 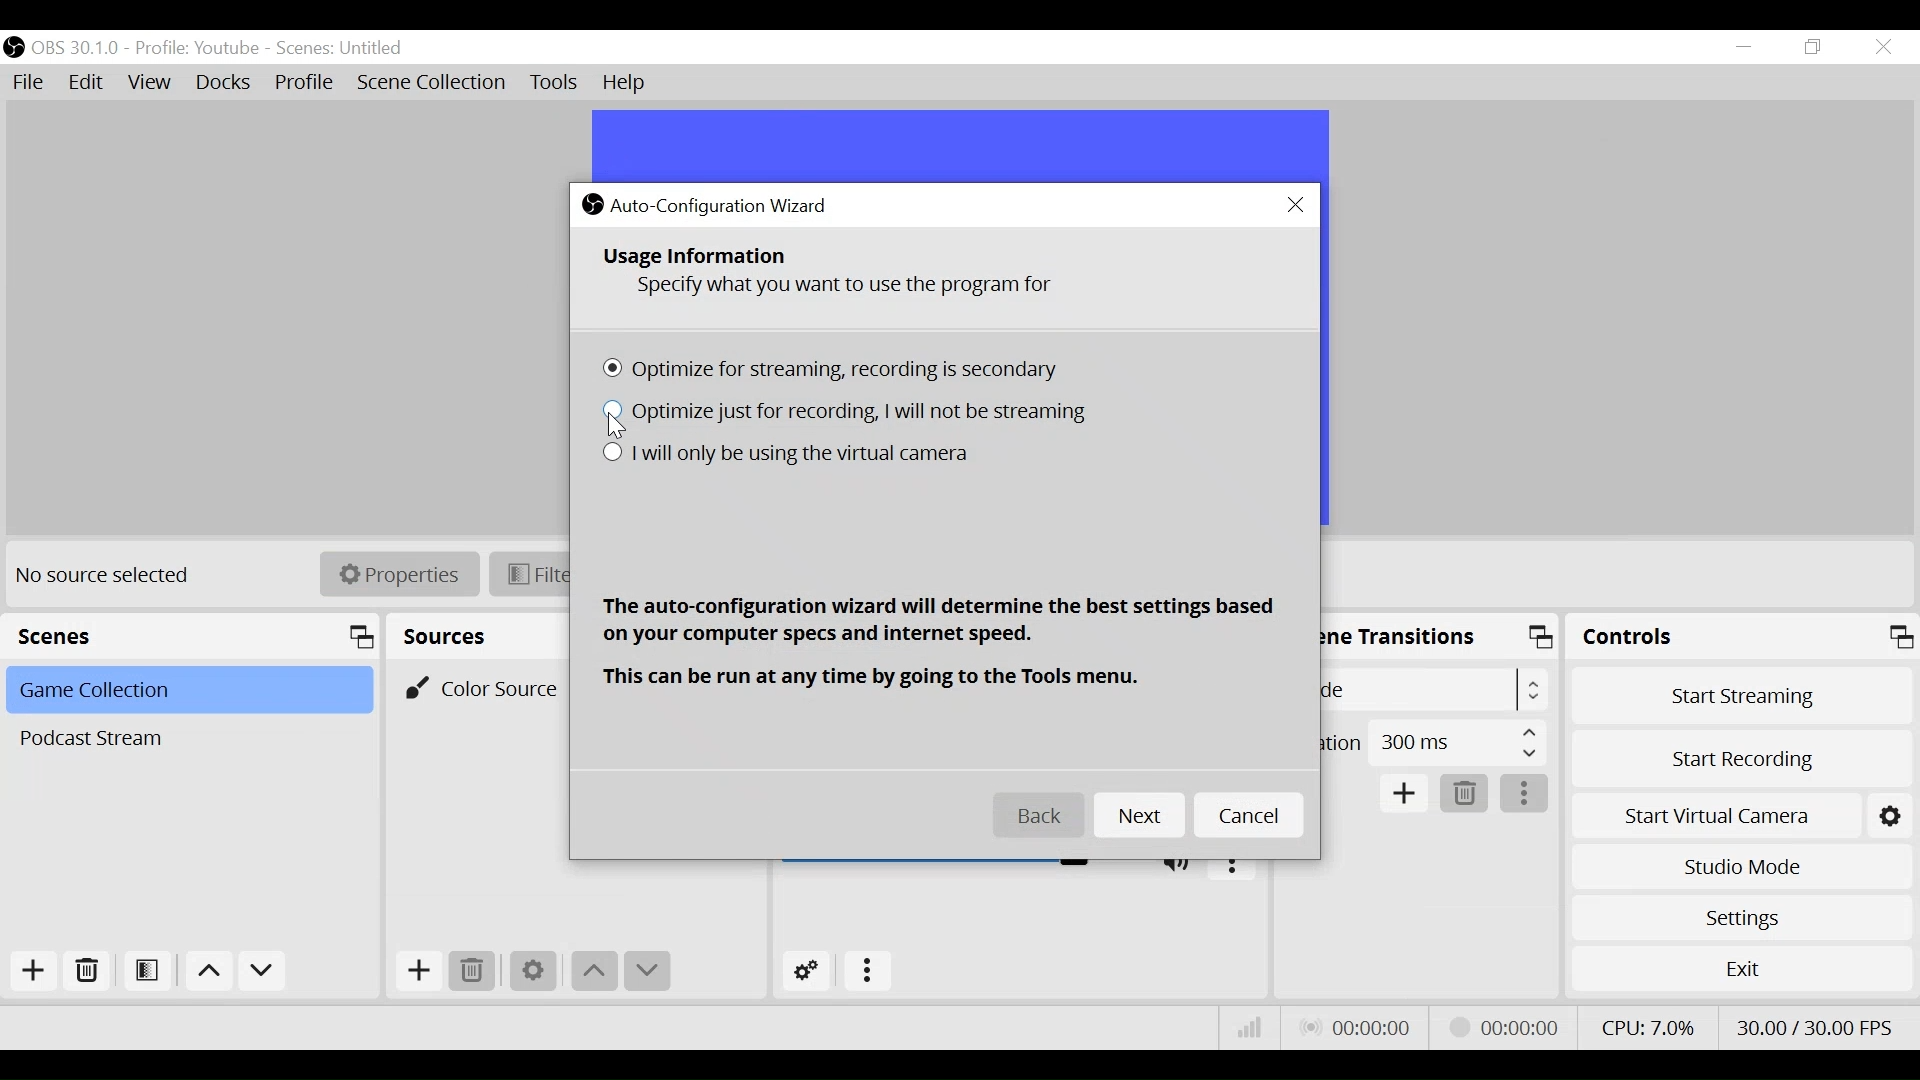 I want to click on Usage Information, so click(x=698, y=256).